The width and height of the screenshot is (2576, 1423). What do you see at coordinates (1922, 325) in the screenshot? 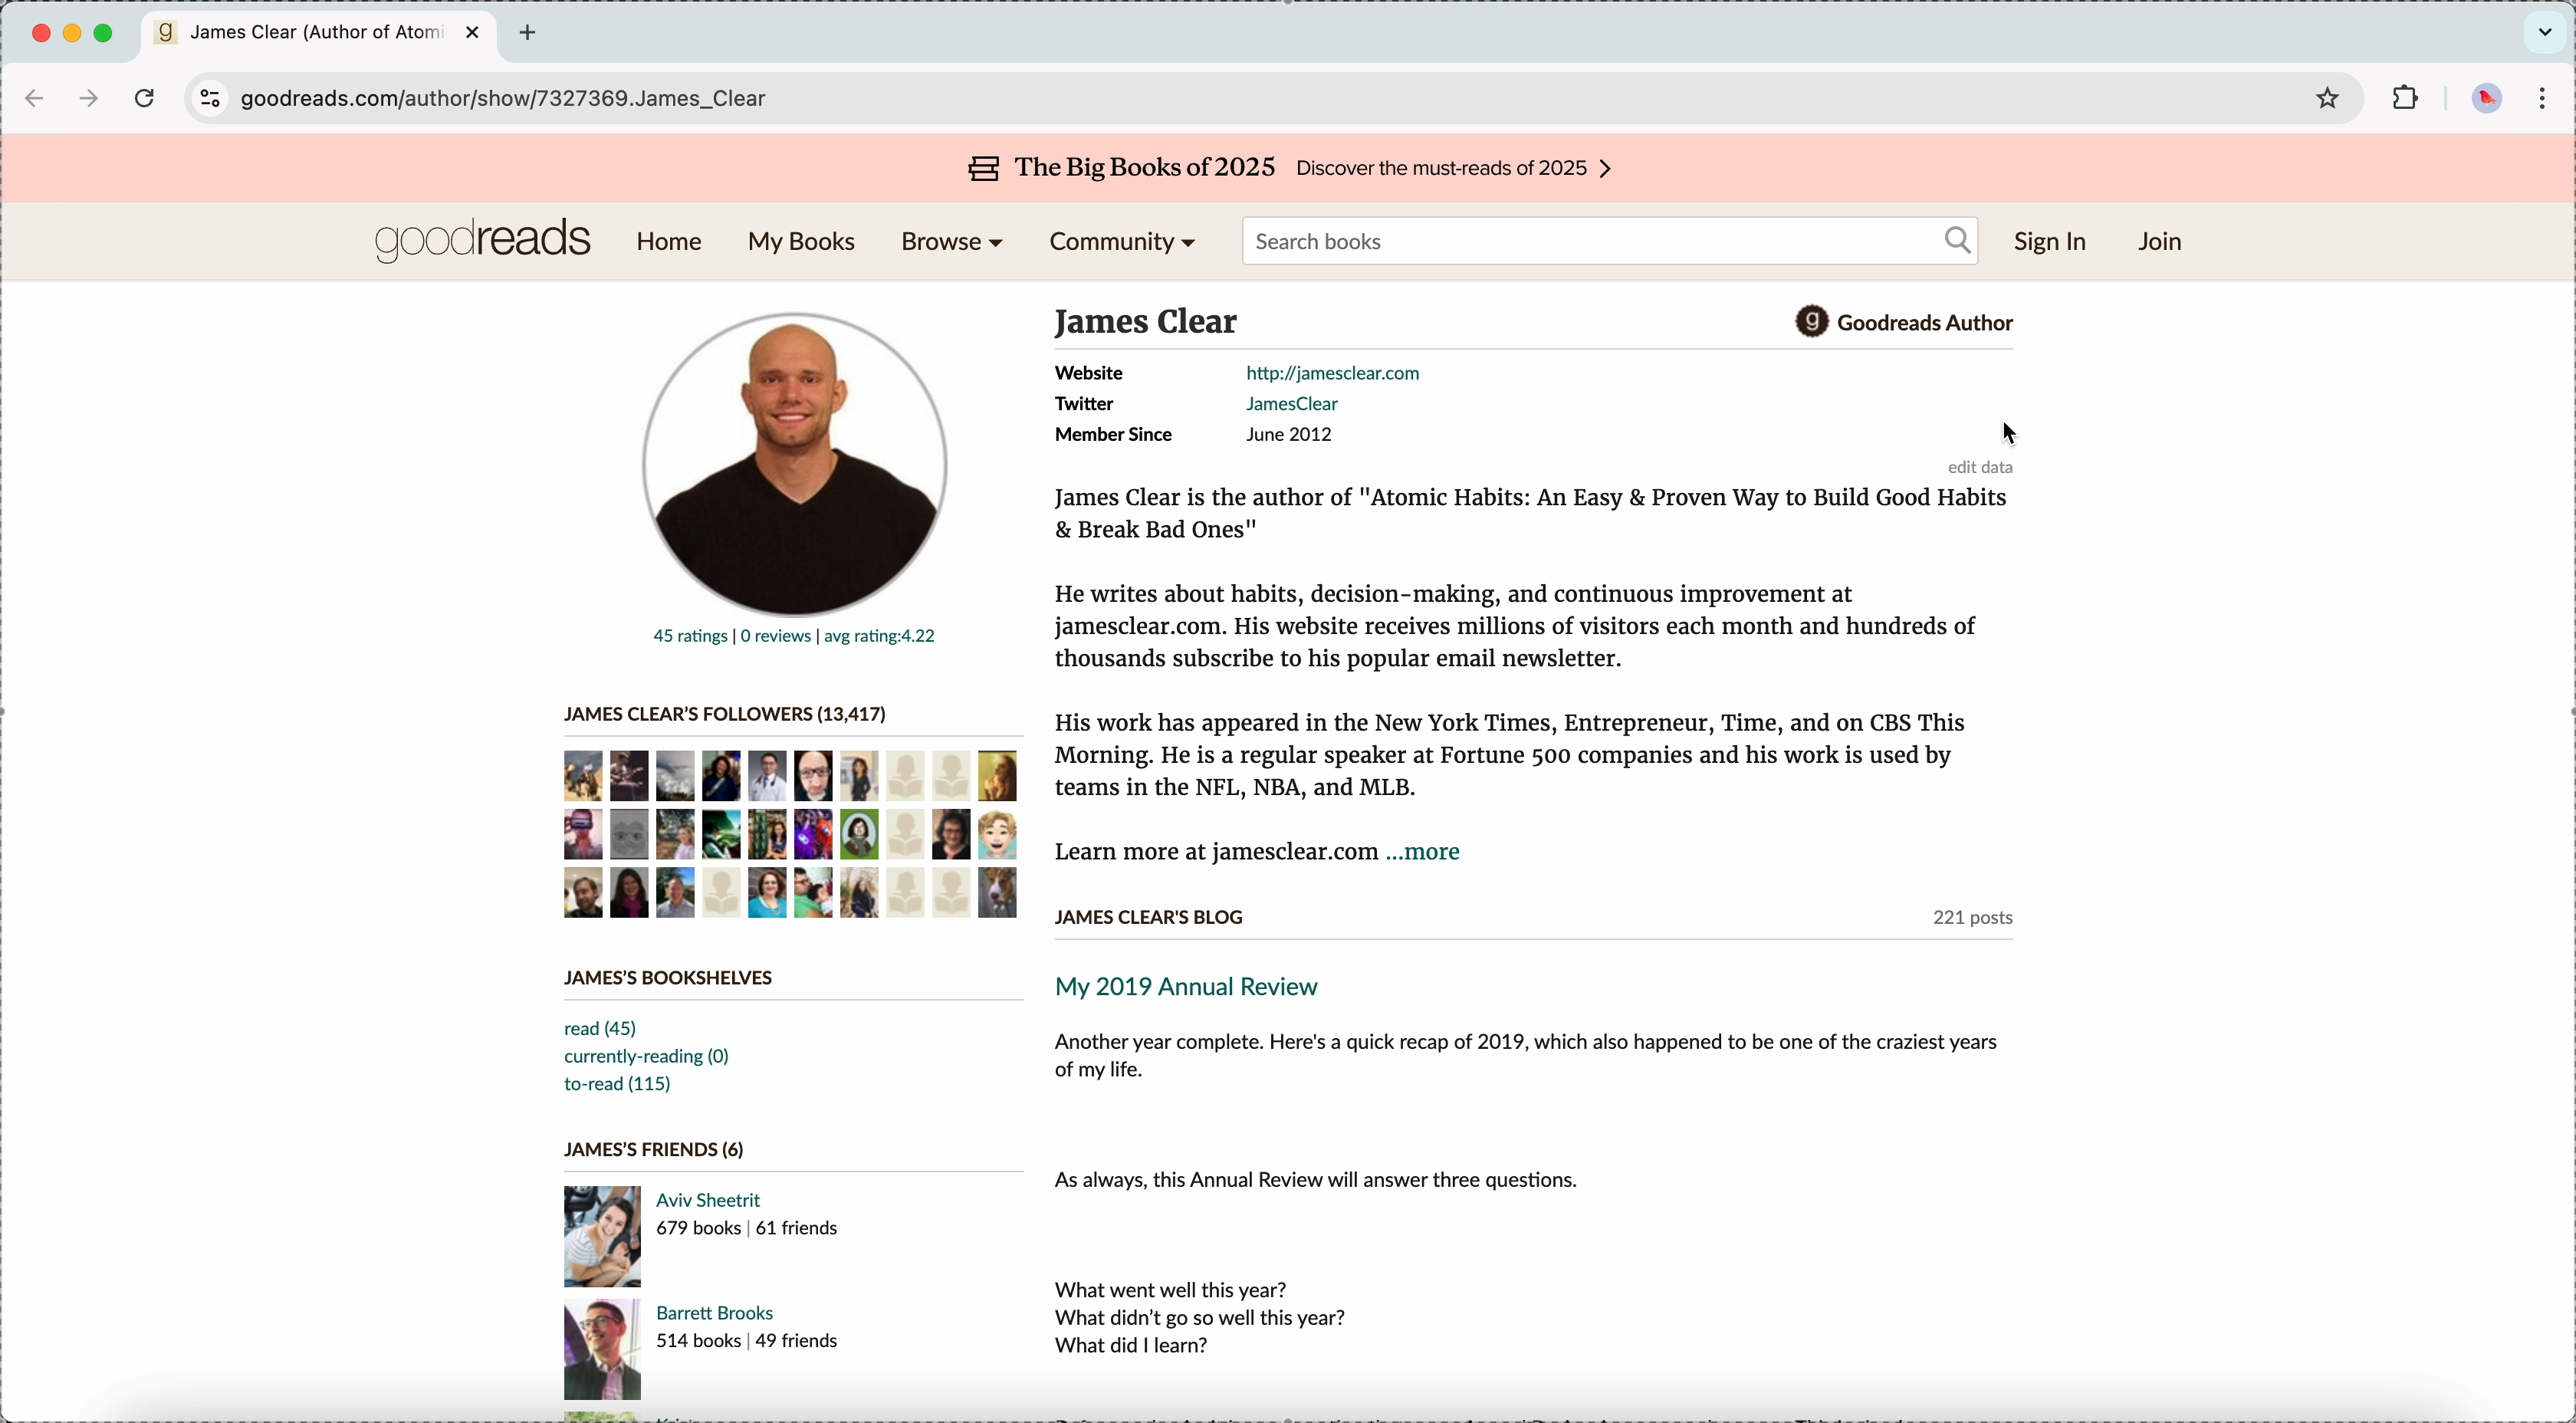
I see `Goodreads Author` at bounding box center [1922, 325].